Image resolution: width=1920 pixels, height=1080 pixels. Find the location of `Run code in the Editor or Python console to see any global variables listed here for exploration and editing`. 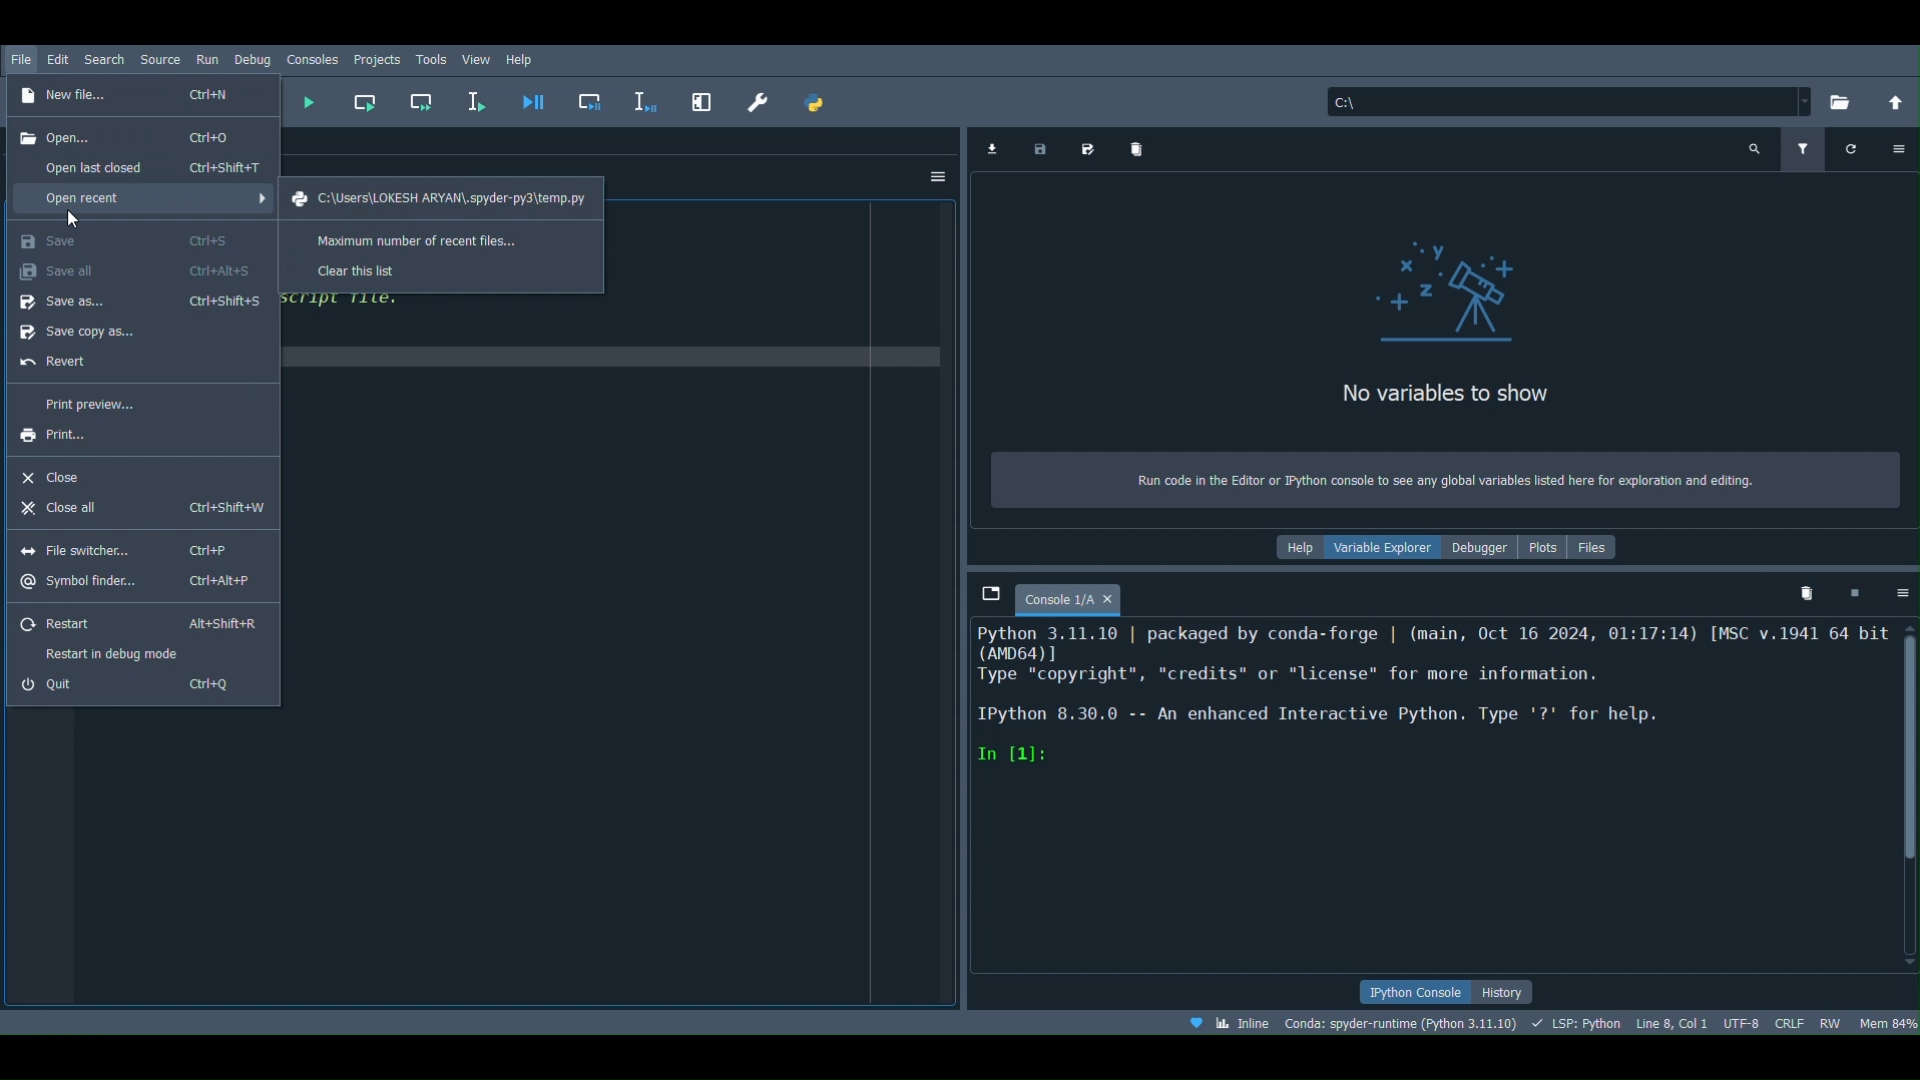

Run code in the Editor or Python console to see any global variables listed here for exploration and editing is located at coordinates (1447, 481).